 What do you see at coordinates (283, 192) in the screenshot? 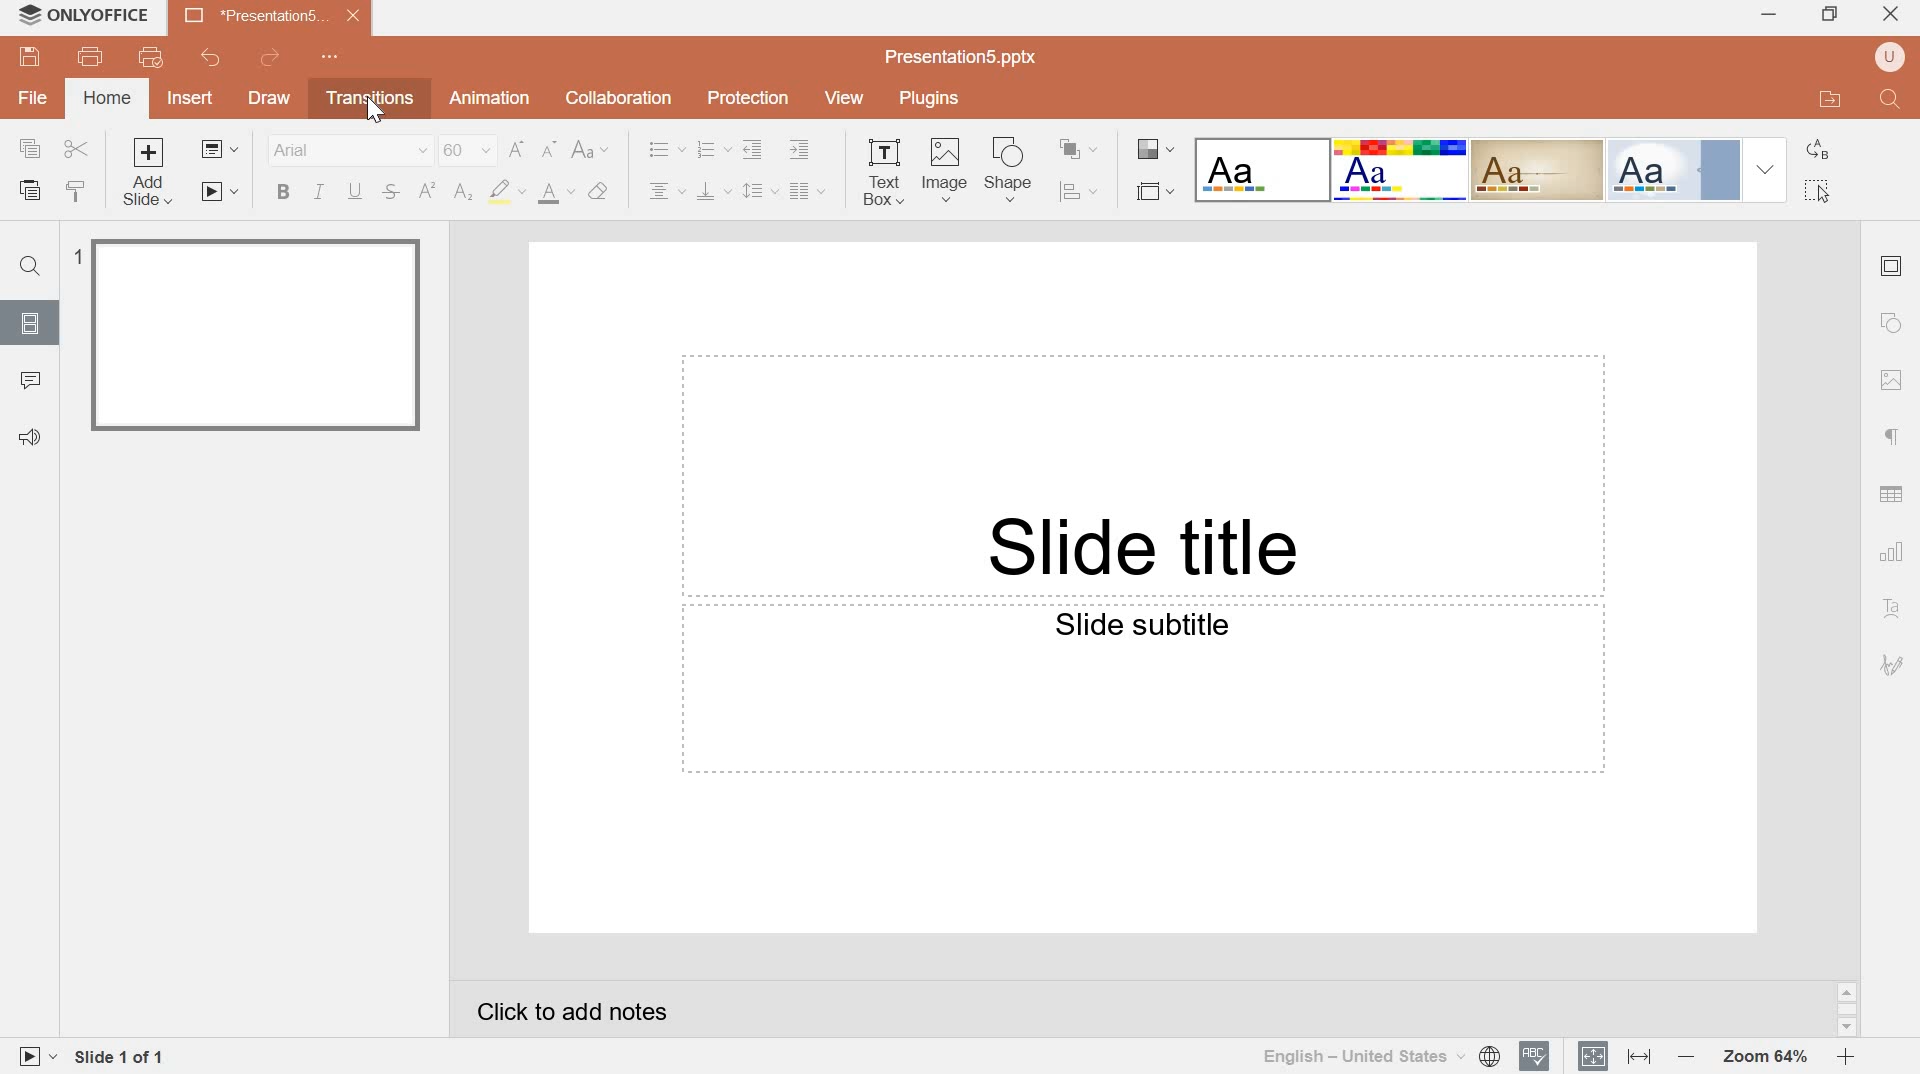
I see `Bold` at bounding box center [283, 192].